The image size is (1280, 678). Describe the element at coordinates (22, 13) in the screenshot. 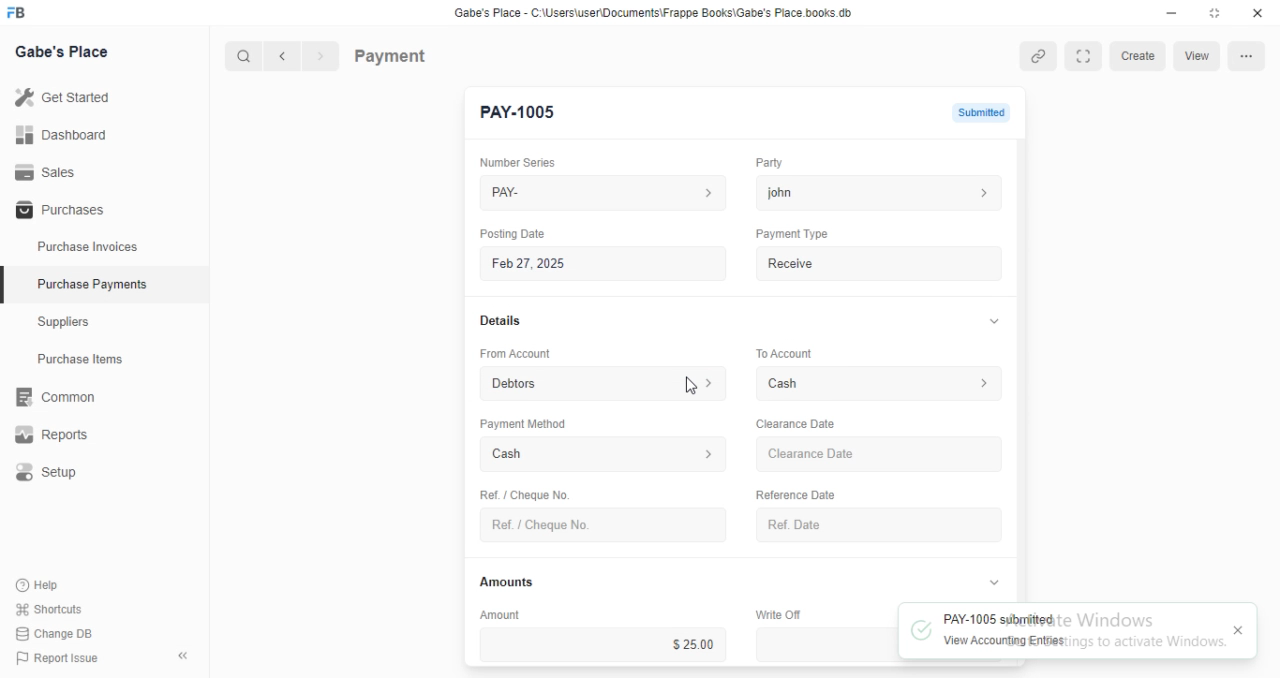

I see `logo` at that location.